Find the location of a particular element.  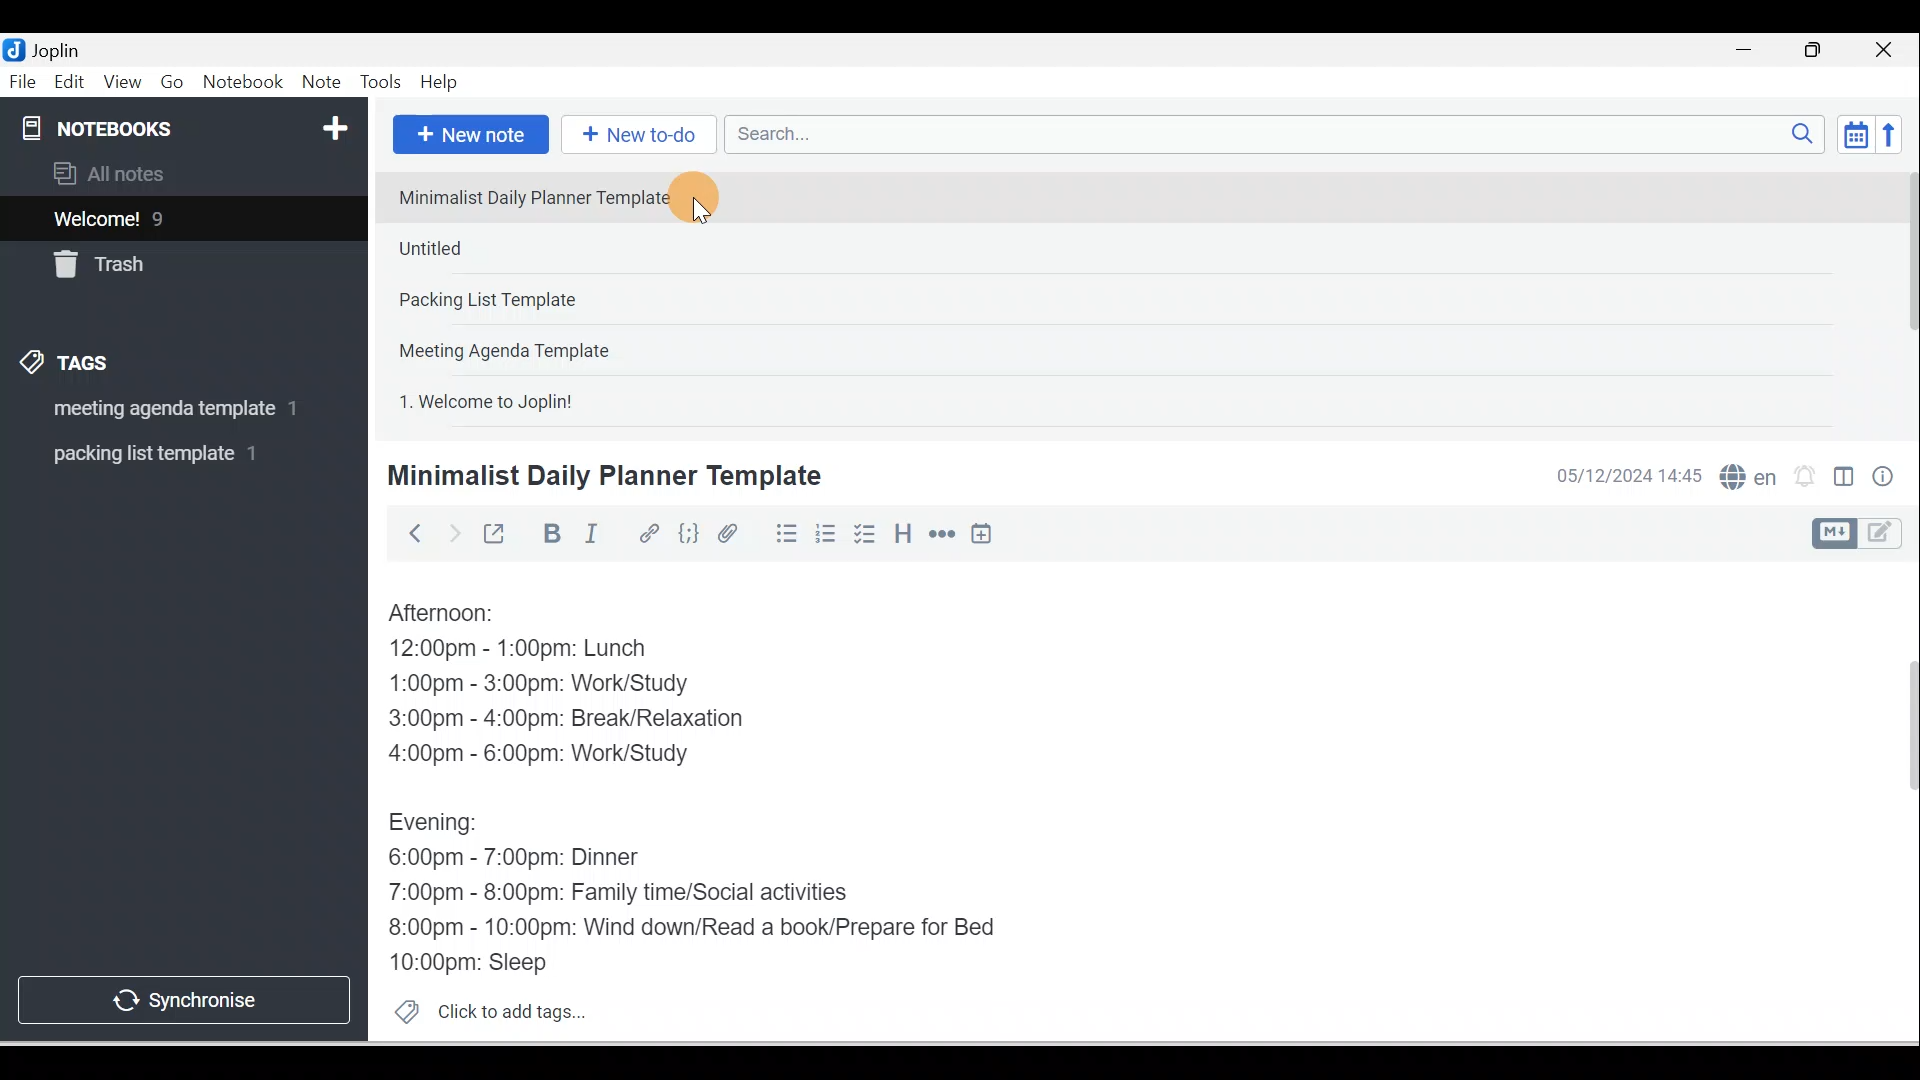

Hyperlink is located at coordinates (647, 535).